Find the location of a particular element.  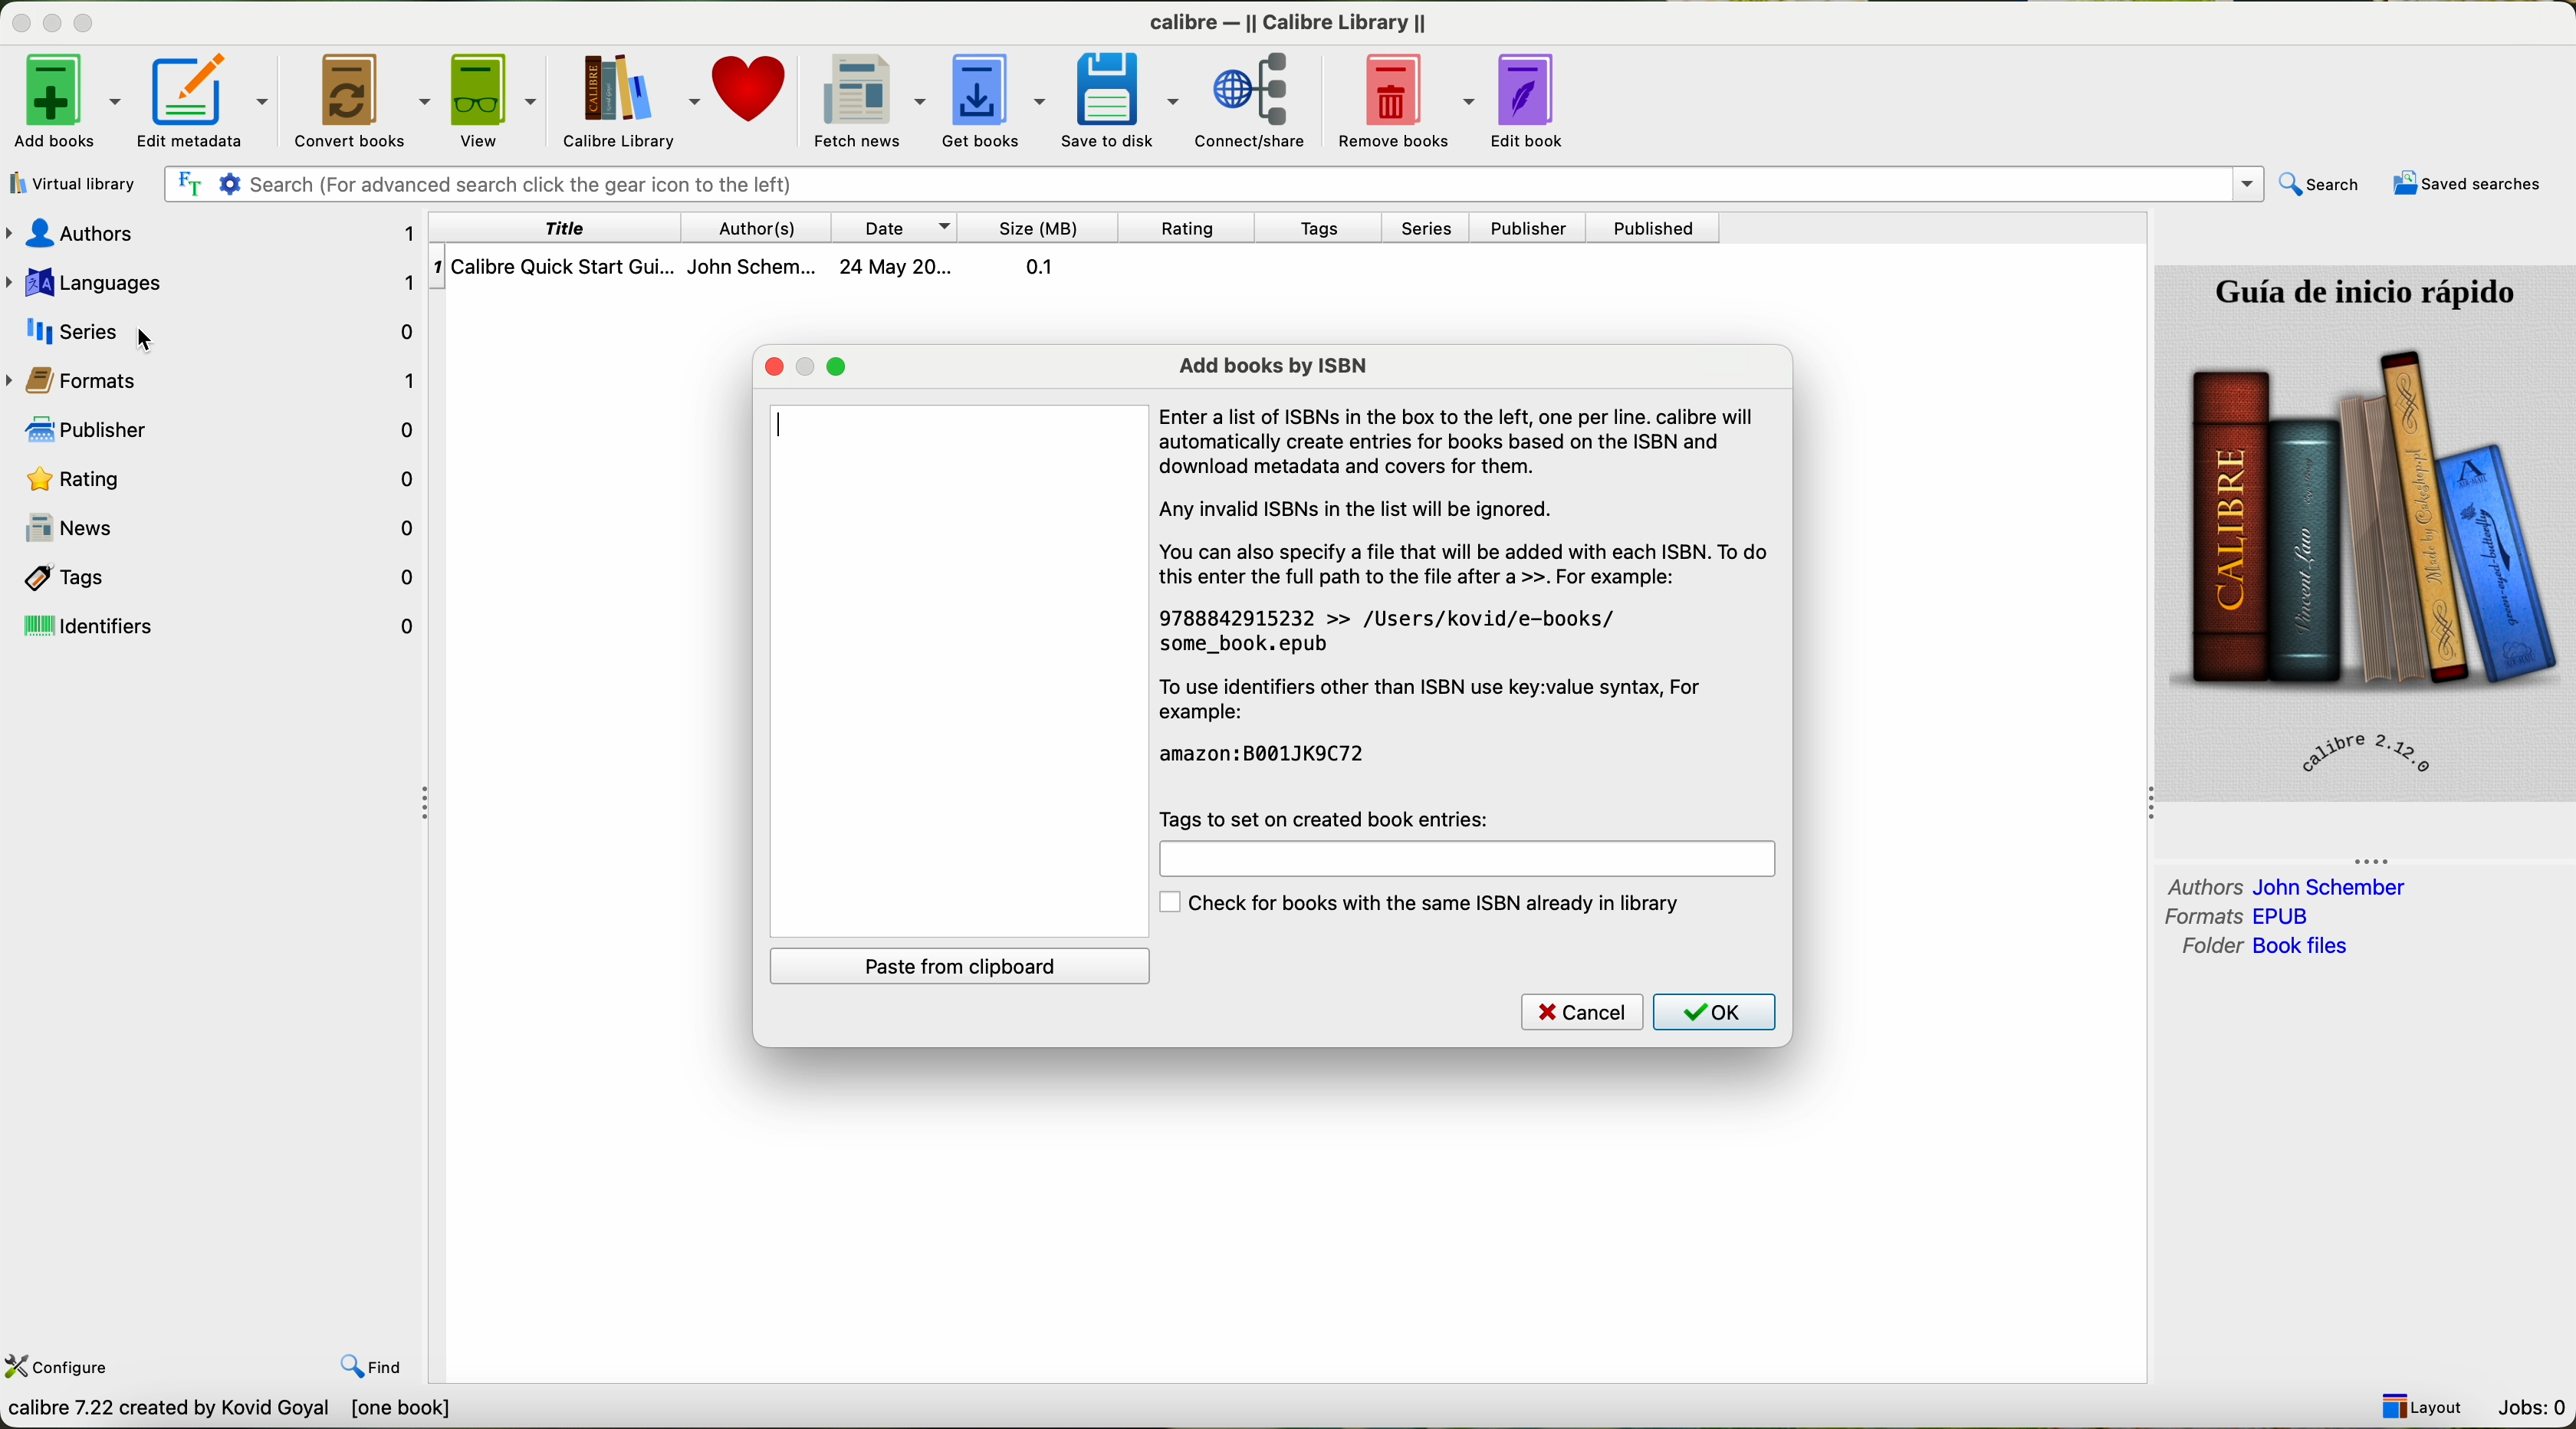

Enter a list of ISBNs in the box to the left, one per line. calibre will
automatically create entries for books based on the ISBN and
download metadata and covers for them.

Any invalid ISBNs in the list will be ignored.

You can also specify a file that will be added with each ISBN. To do
this enter the full path to the file after a >>. For example:
9788842915232 >> /Users/kovid/e-books/
some_book.epub

To use identifiers other than ISBN use key:value syntax, For
example:

amazon:B001JK9C72 is located at coordinates (1477, 591).